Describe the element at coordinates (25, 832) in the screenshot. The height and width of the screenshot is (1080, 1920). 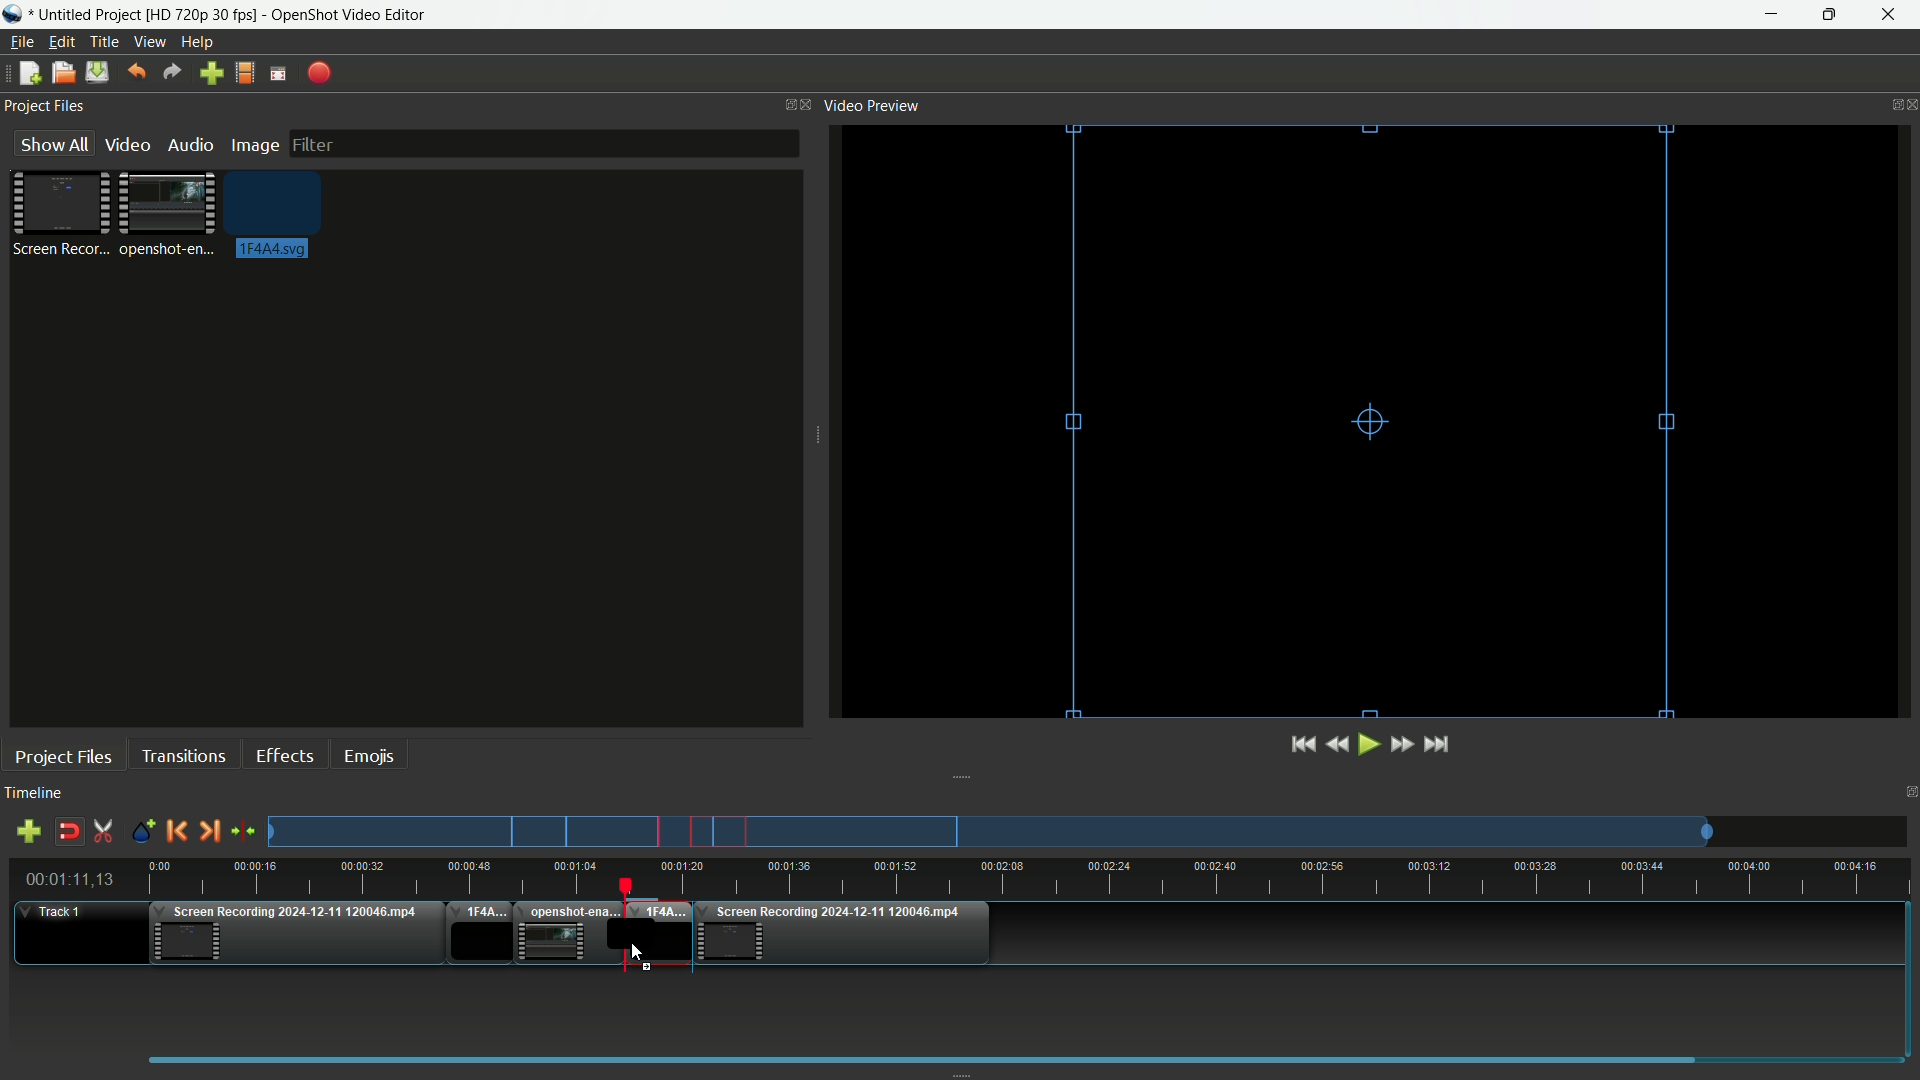
I see `add track` at that location.